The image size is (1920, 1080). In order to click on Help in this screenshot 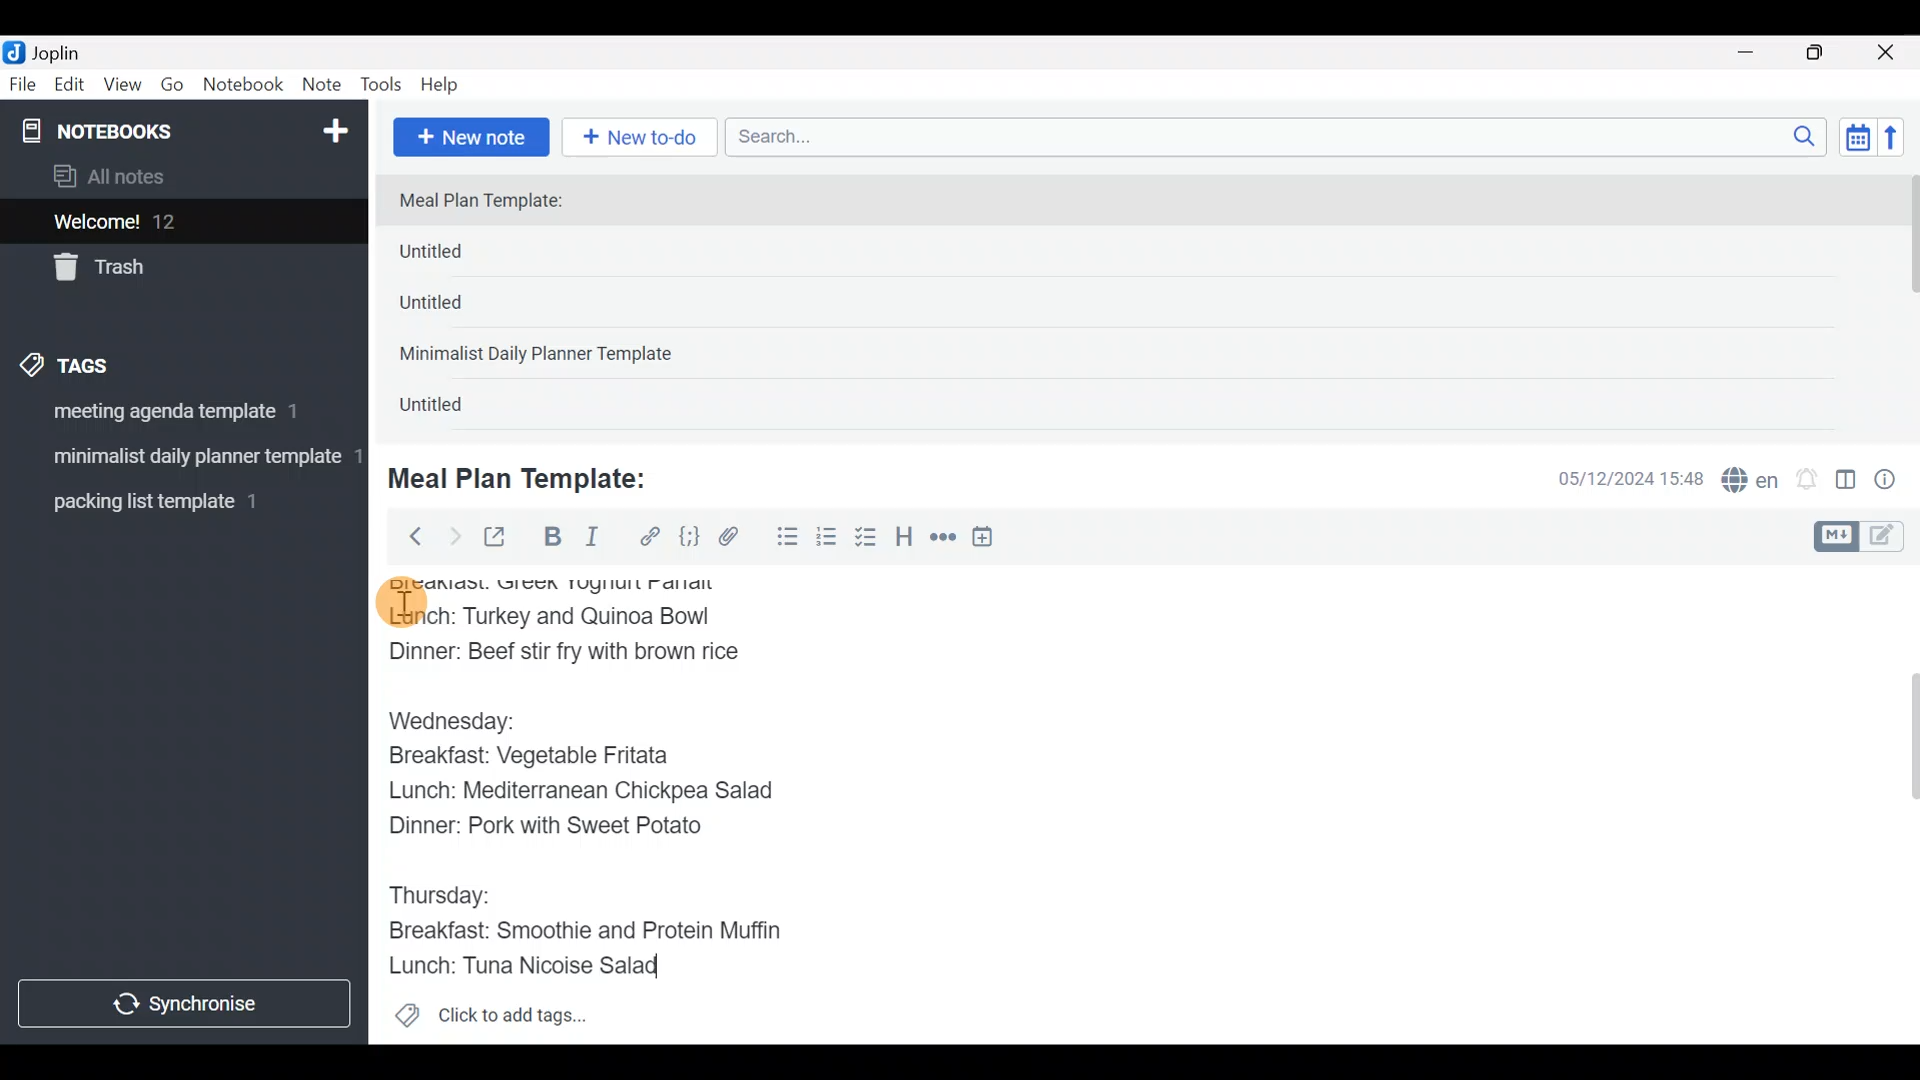, I will do `click(447, 81)`.